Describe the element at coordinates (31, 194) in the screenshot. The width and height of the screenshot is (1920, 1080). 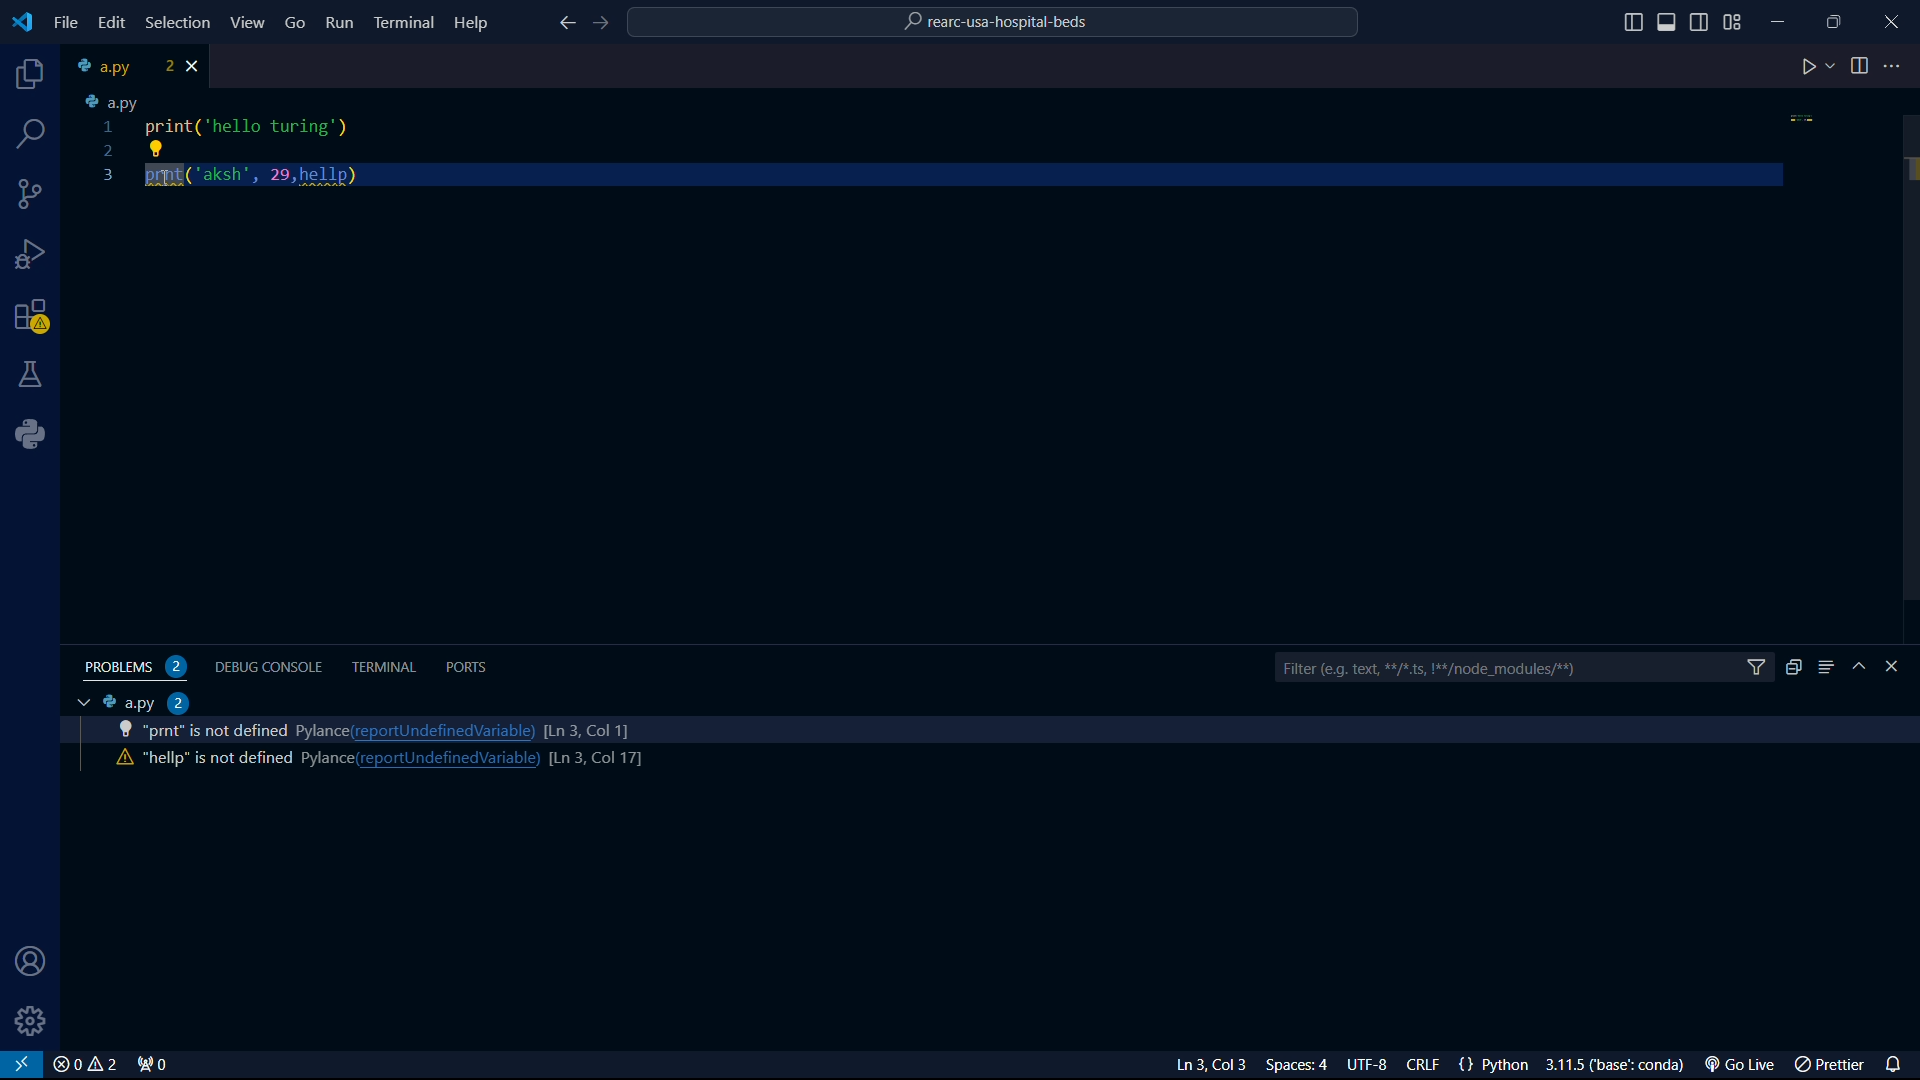
I see `connections` at that location.